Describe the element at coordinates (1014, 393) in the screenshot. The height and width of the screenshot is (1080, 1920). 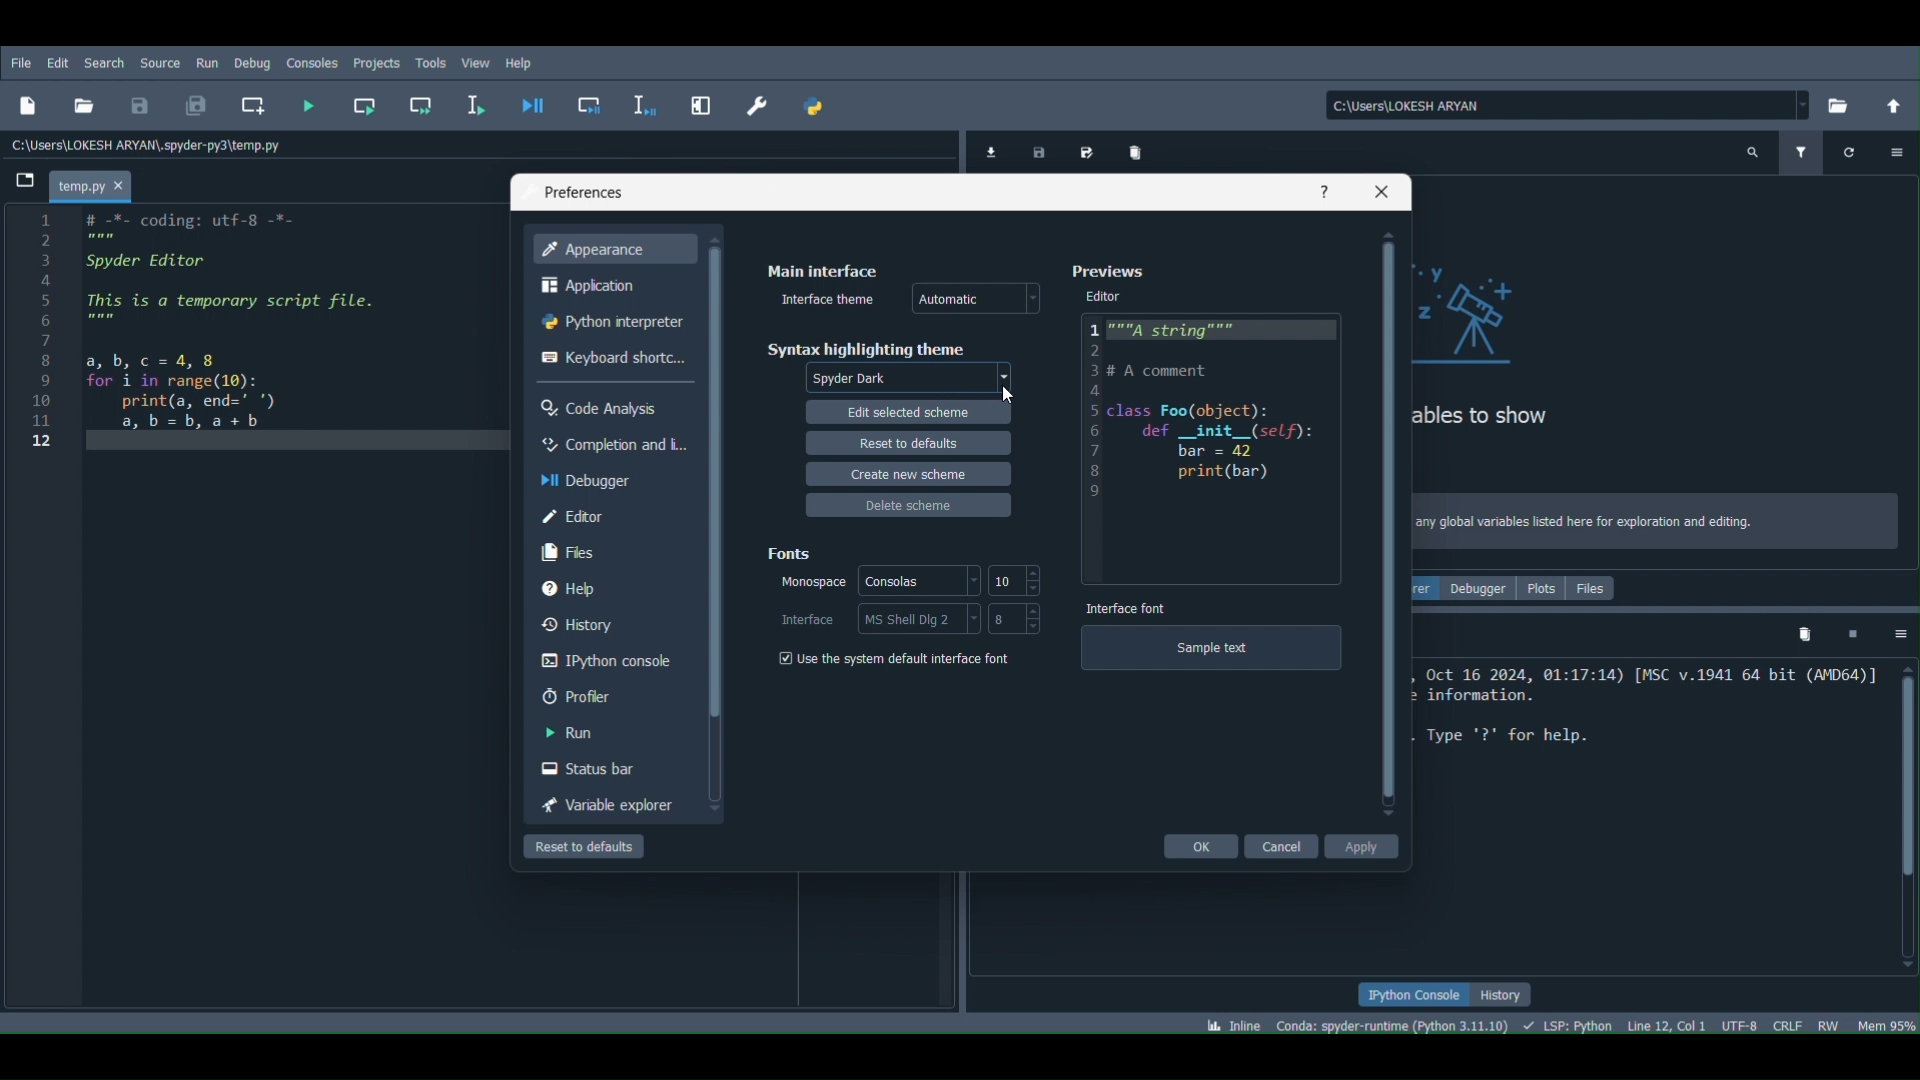
I see `Cursor` at that location.